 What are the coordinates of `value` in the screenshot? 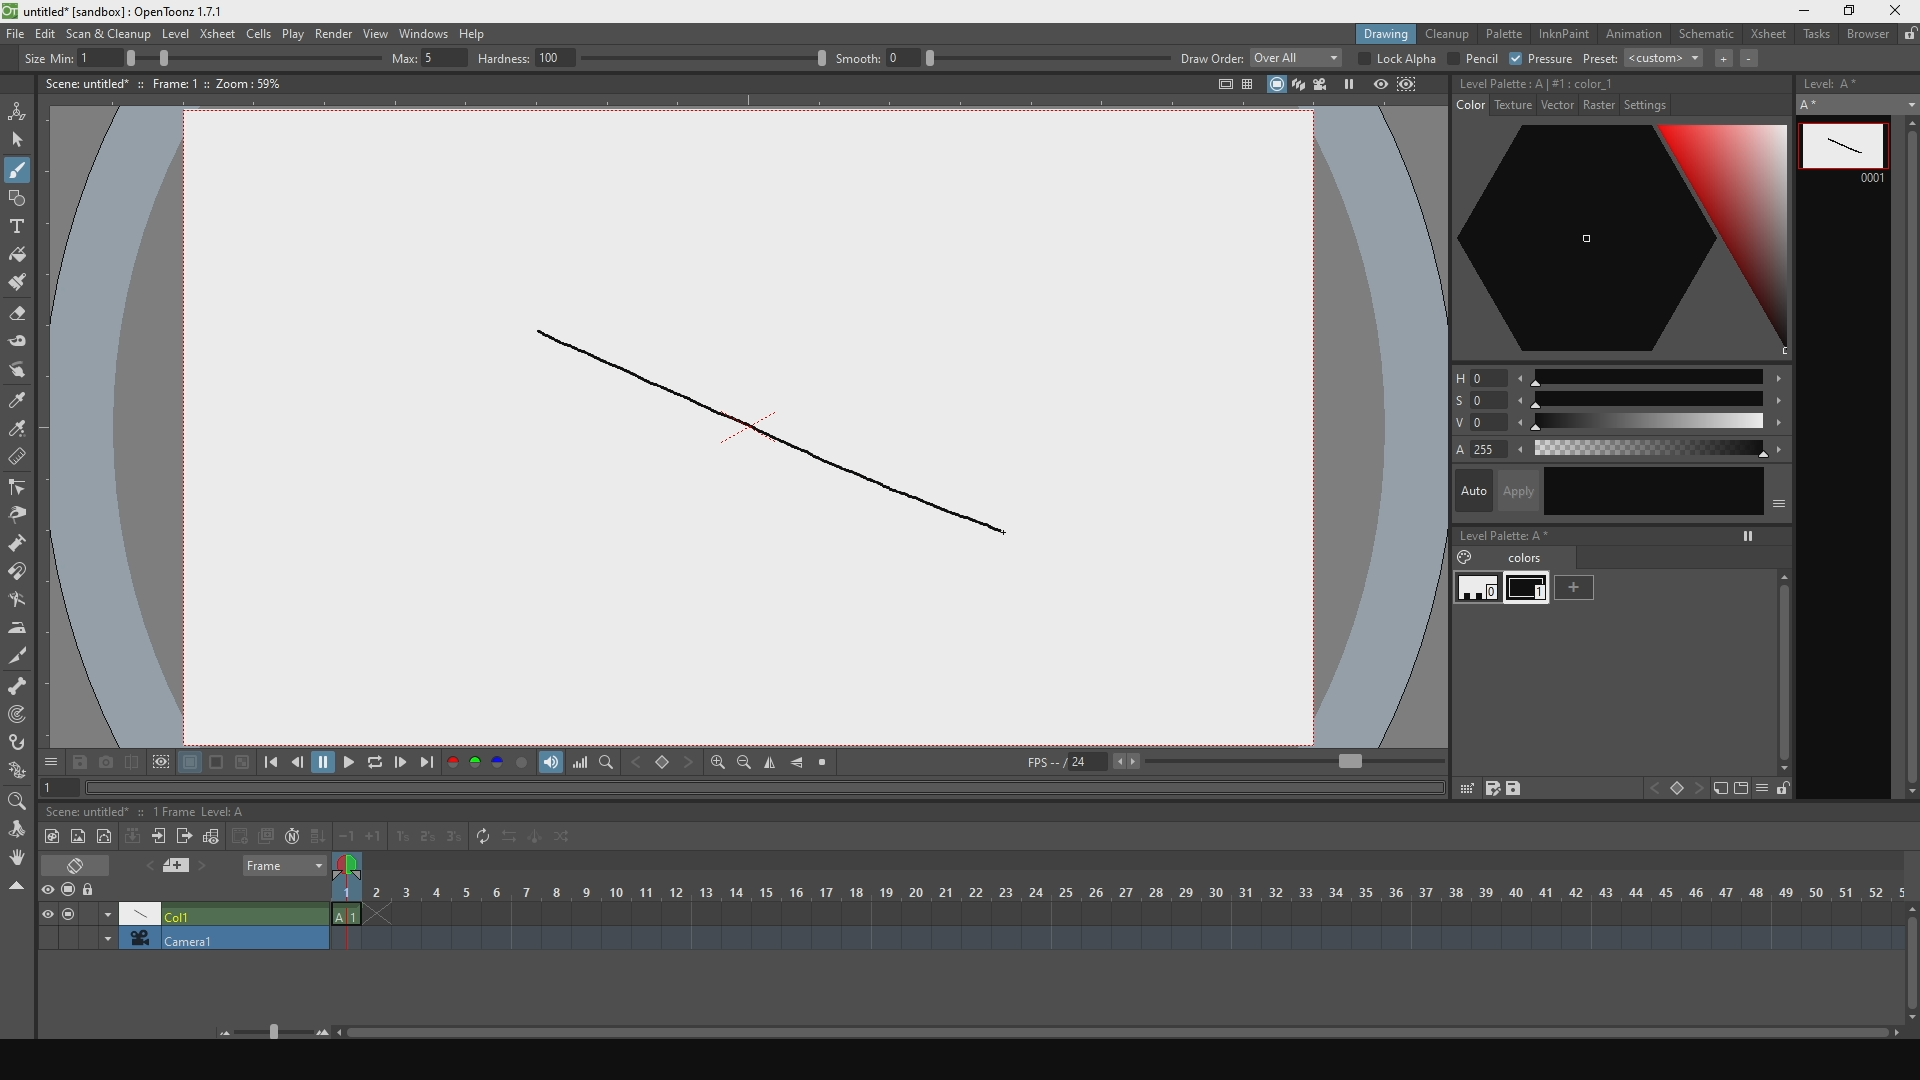 It's located at (1627, 423).